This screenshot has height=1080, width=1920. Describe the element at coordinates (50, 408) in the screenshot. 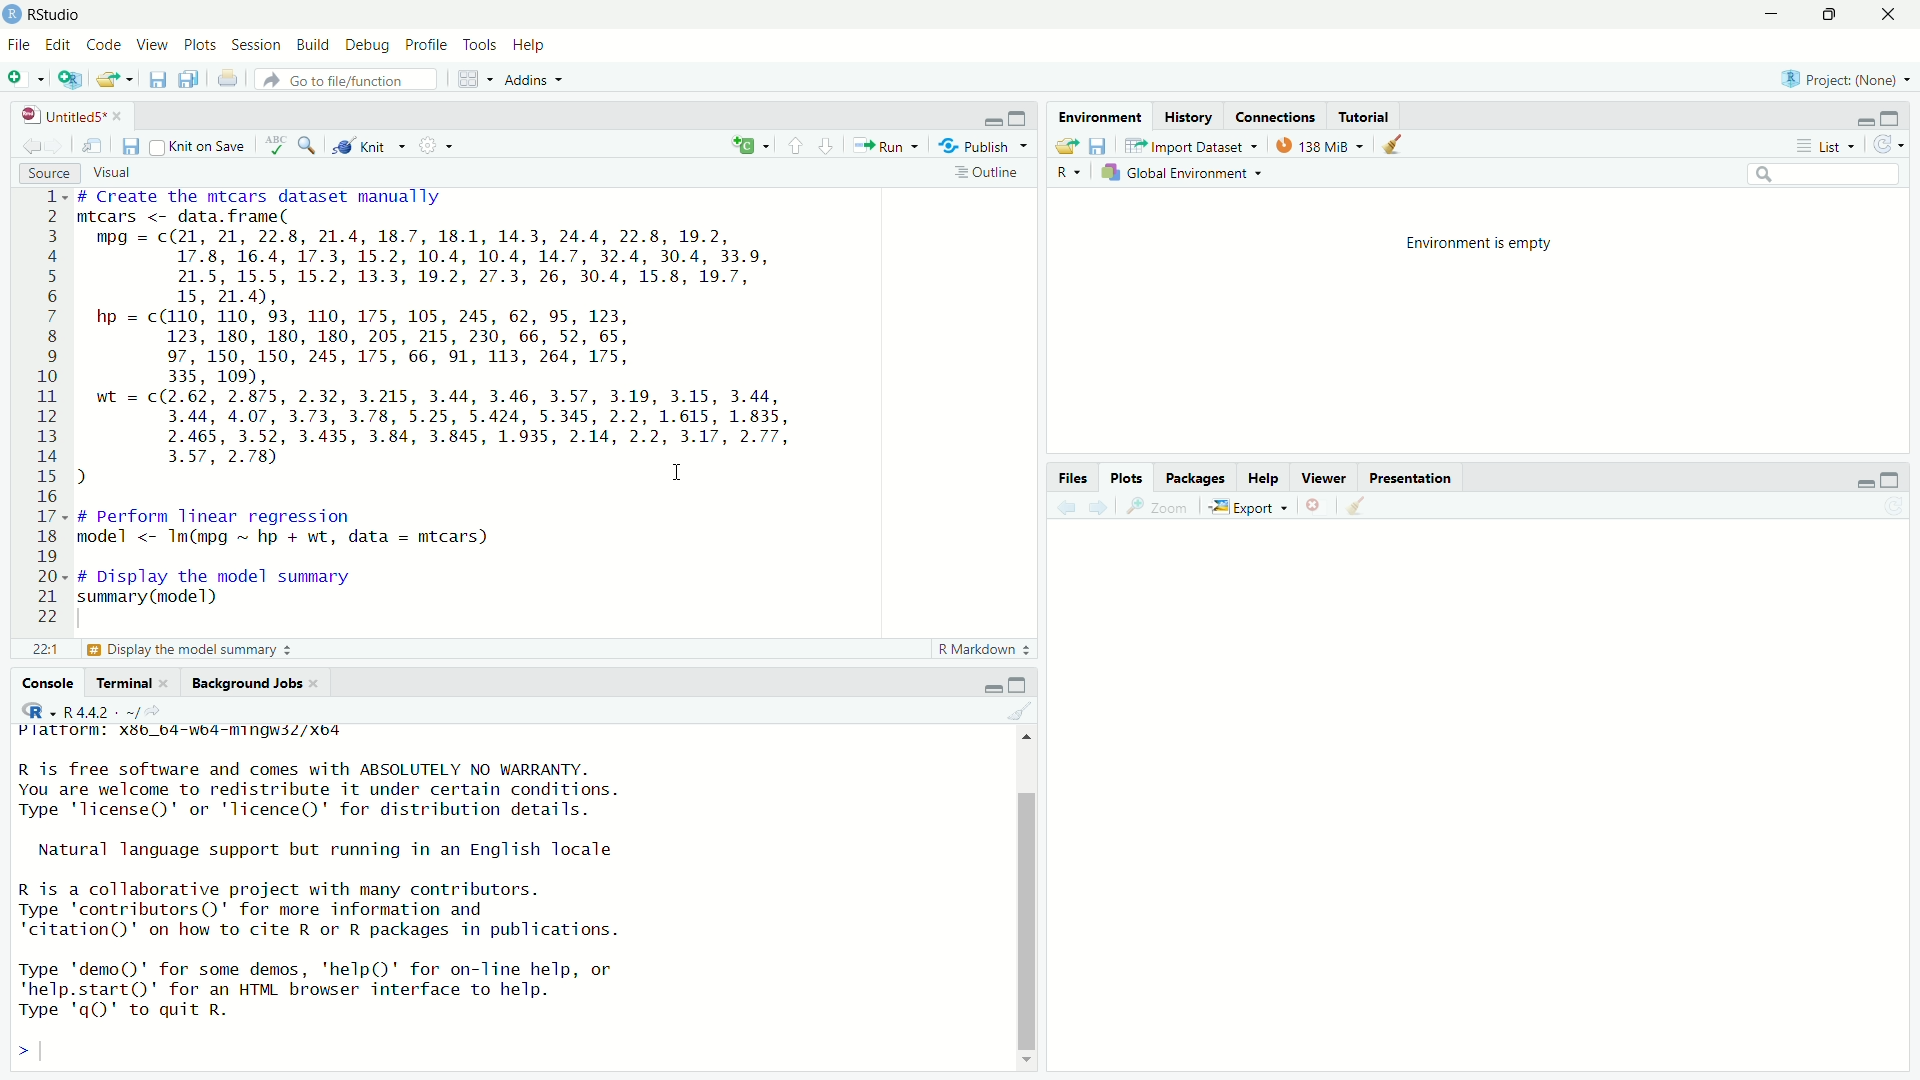

I see `line numbers` at that location.